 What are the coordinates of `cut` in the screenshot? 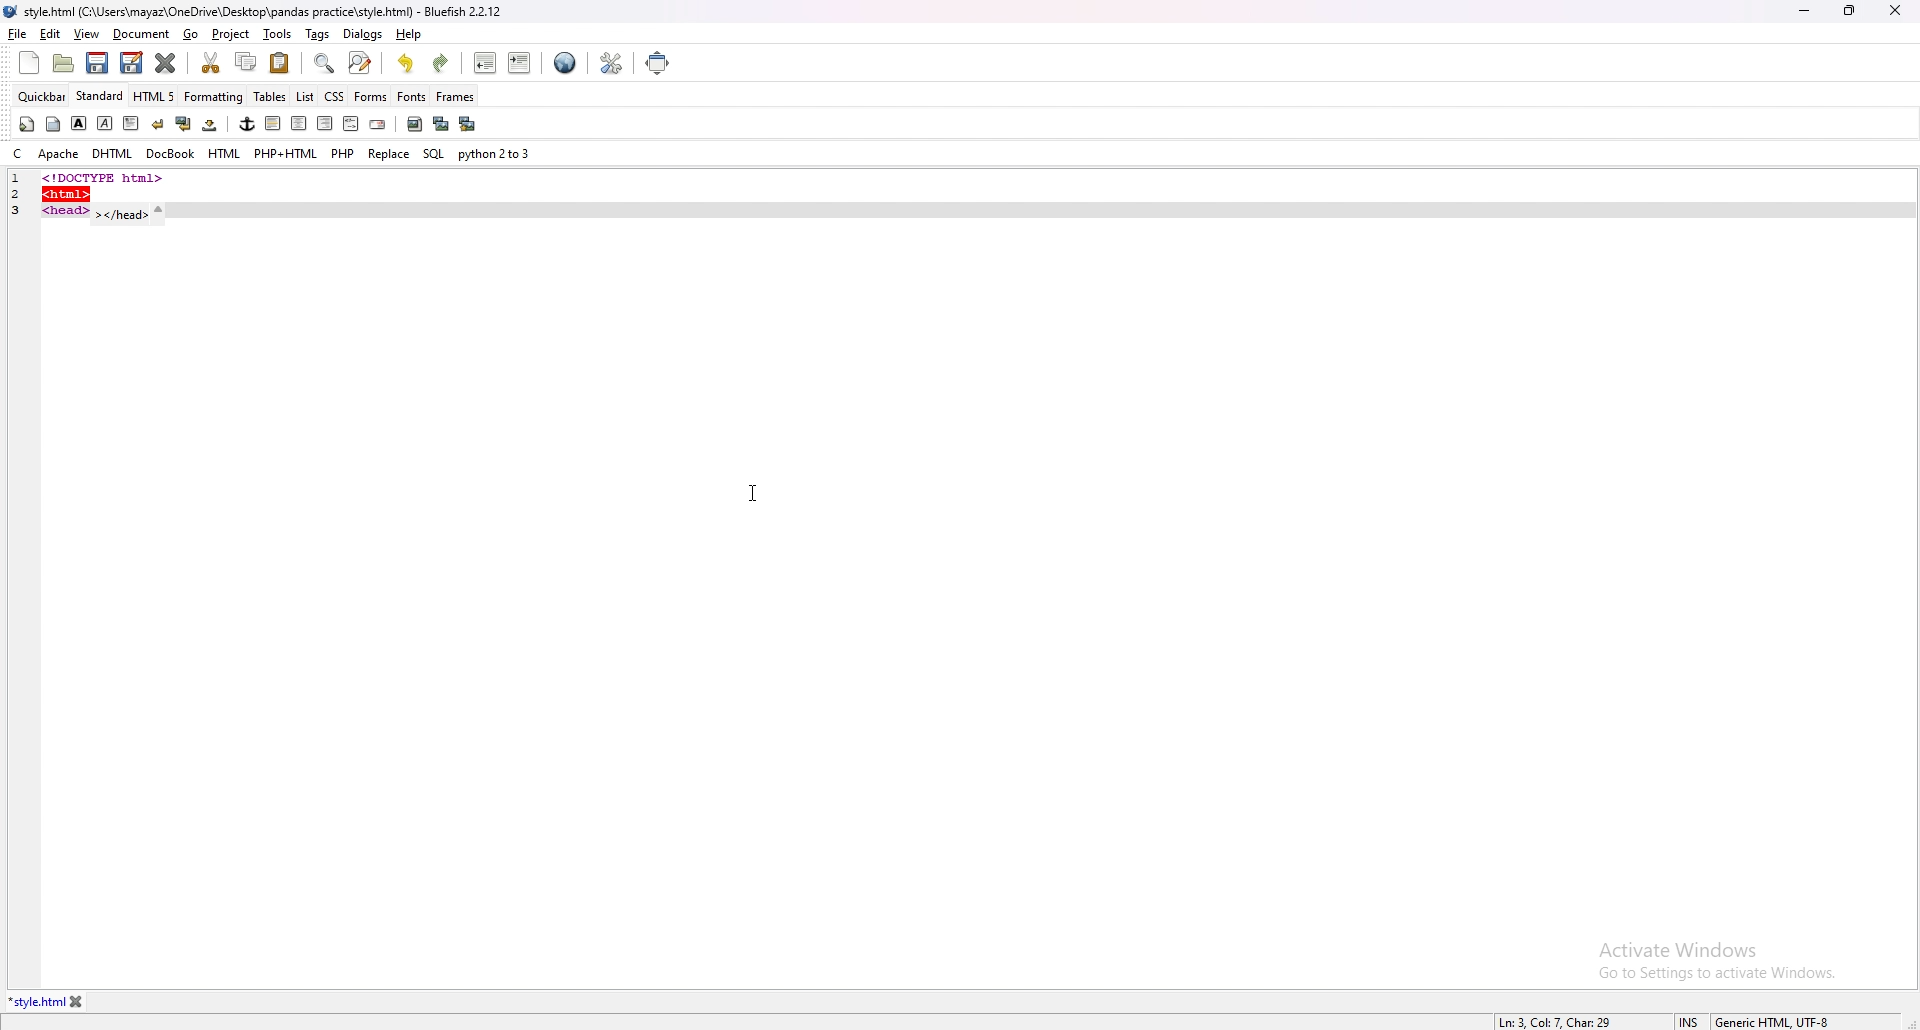 It's located at (213, 62).